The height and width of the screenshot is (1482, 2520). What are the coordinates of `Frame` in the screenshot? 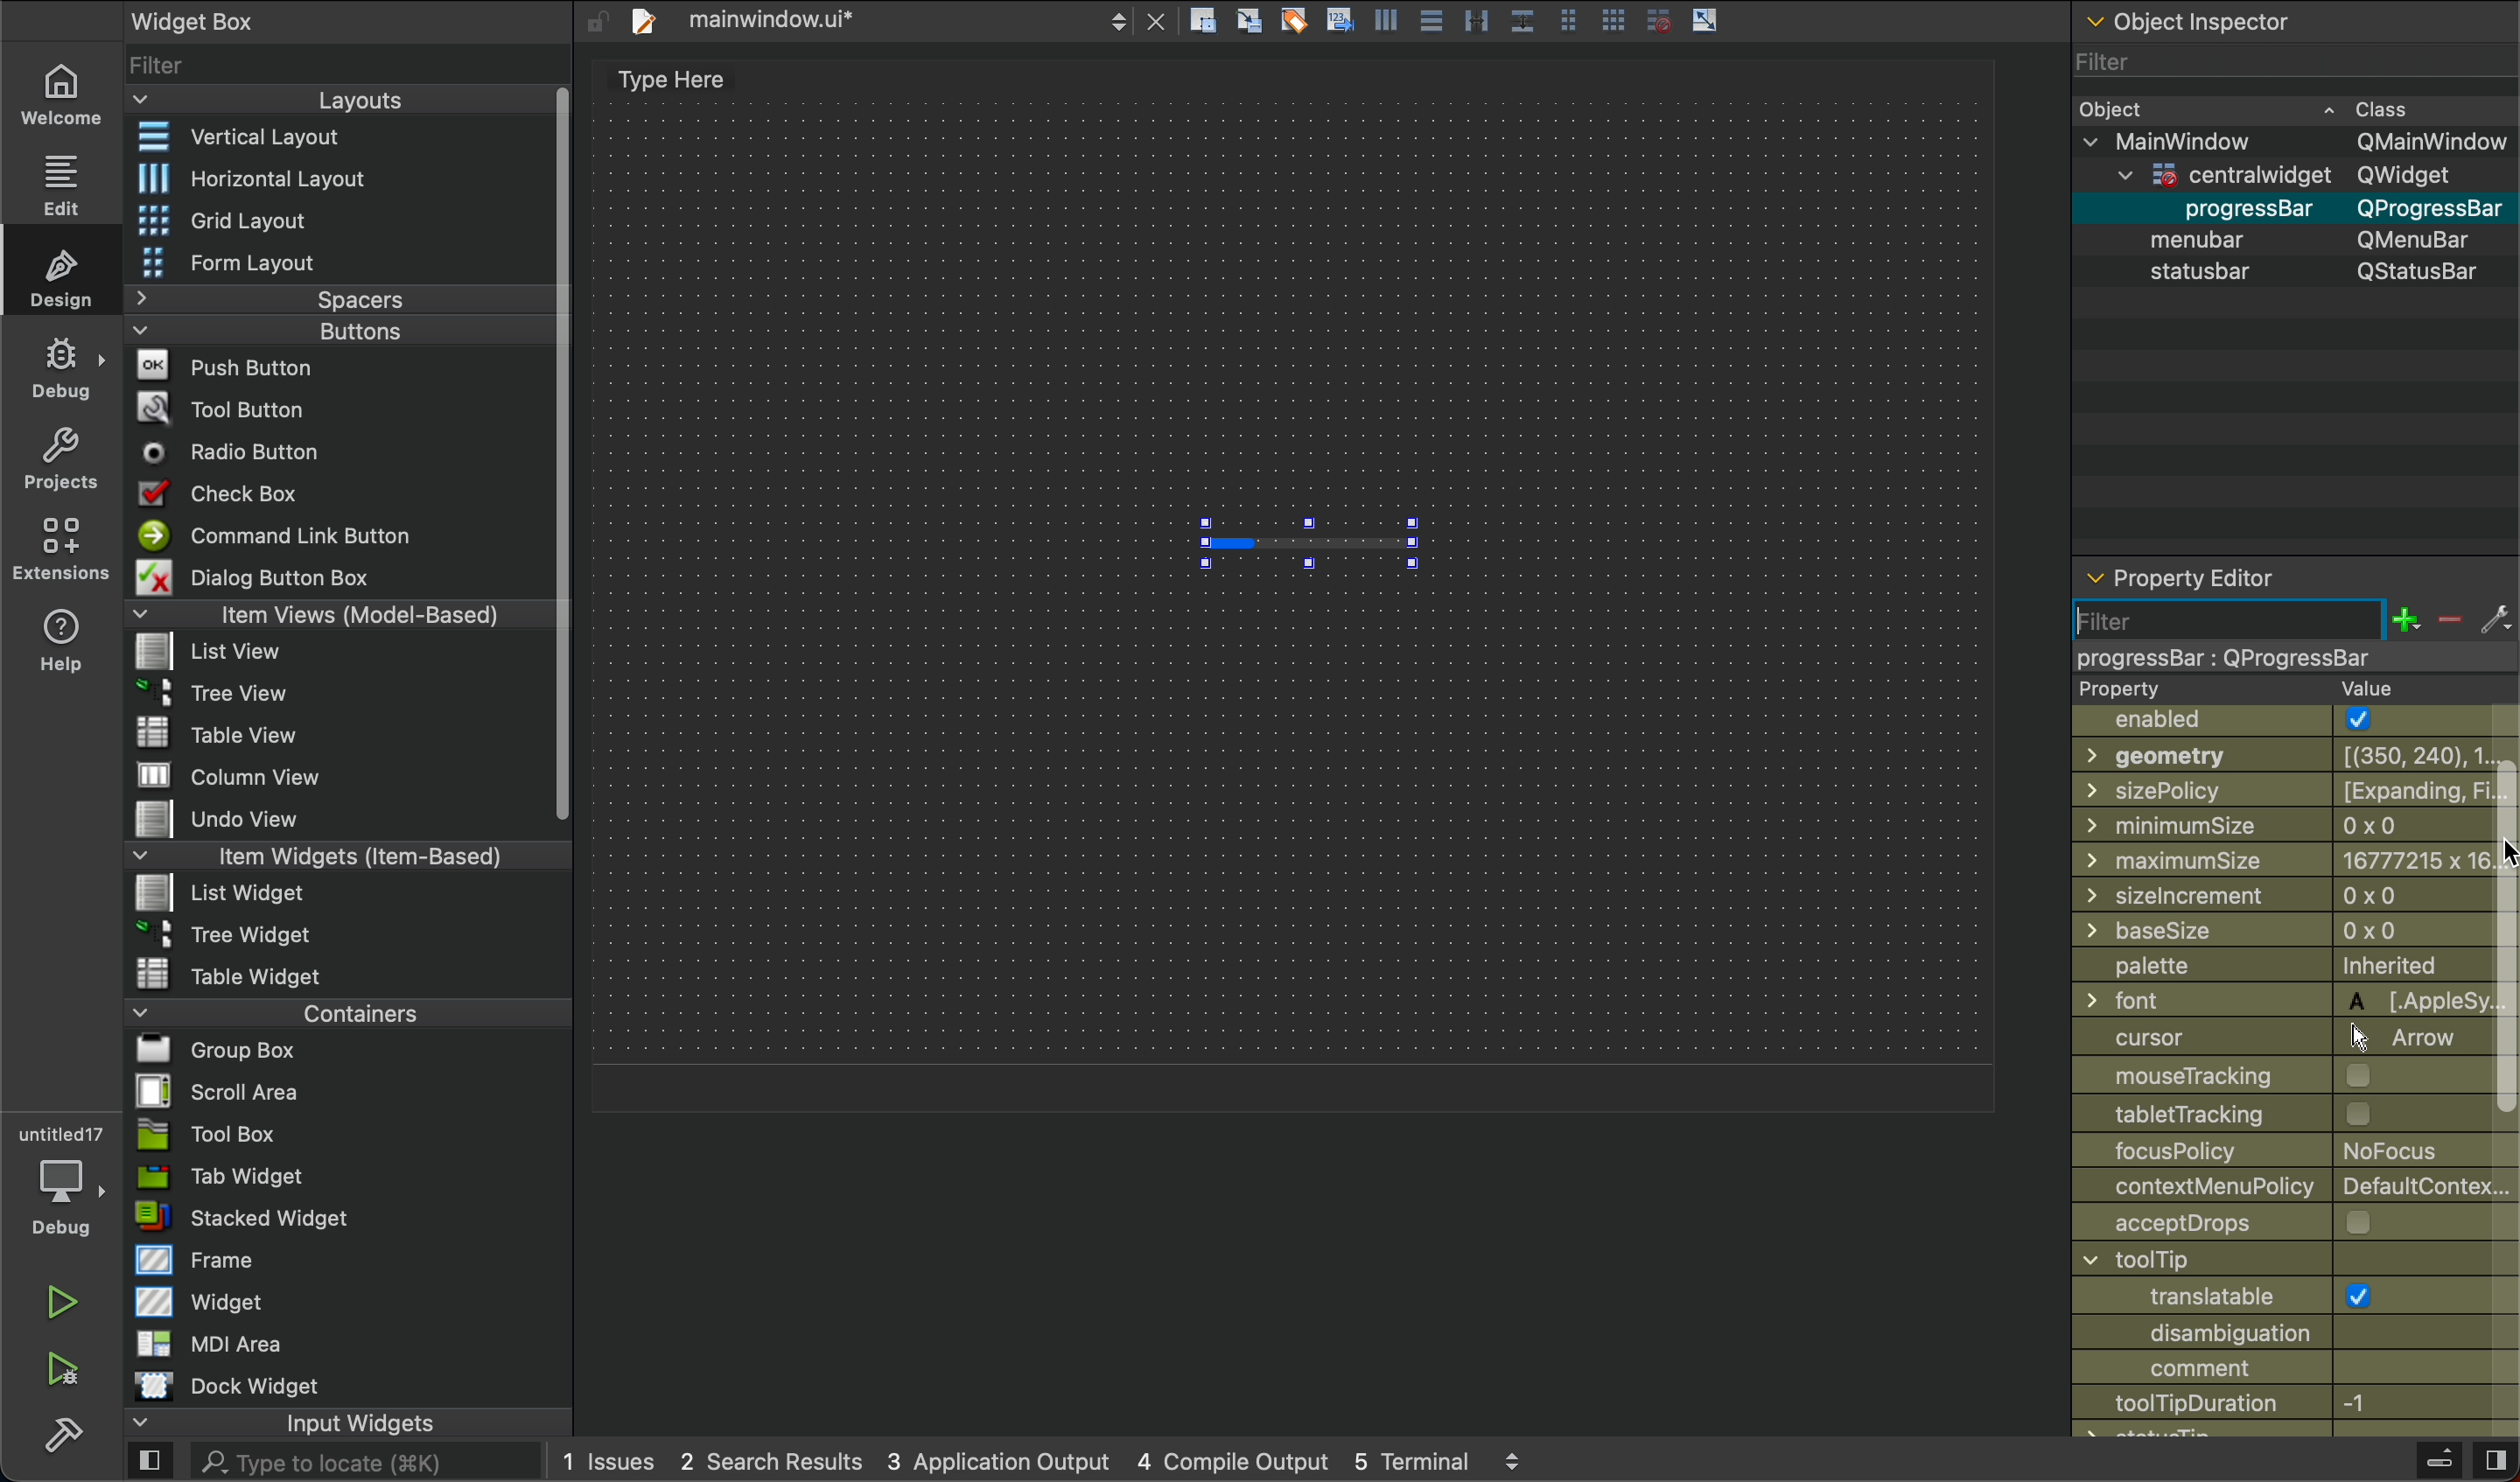 It's located at (197, 1259).